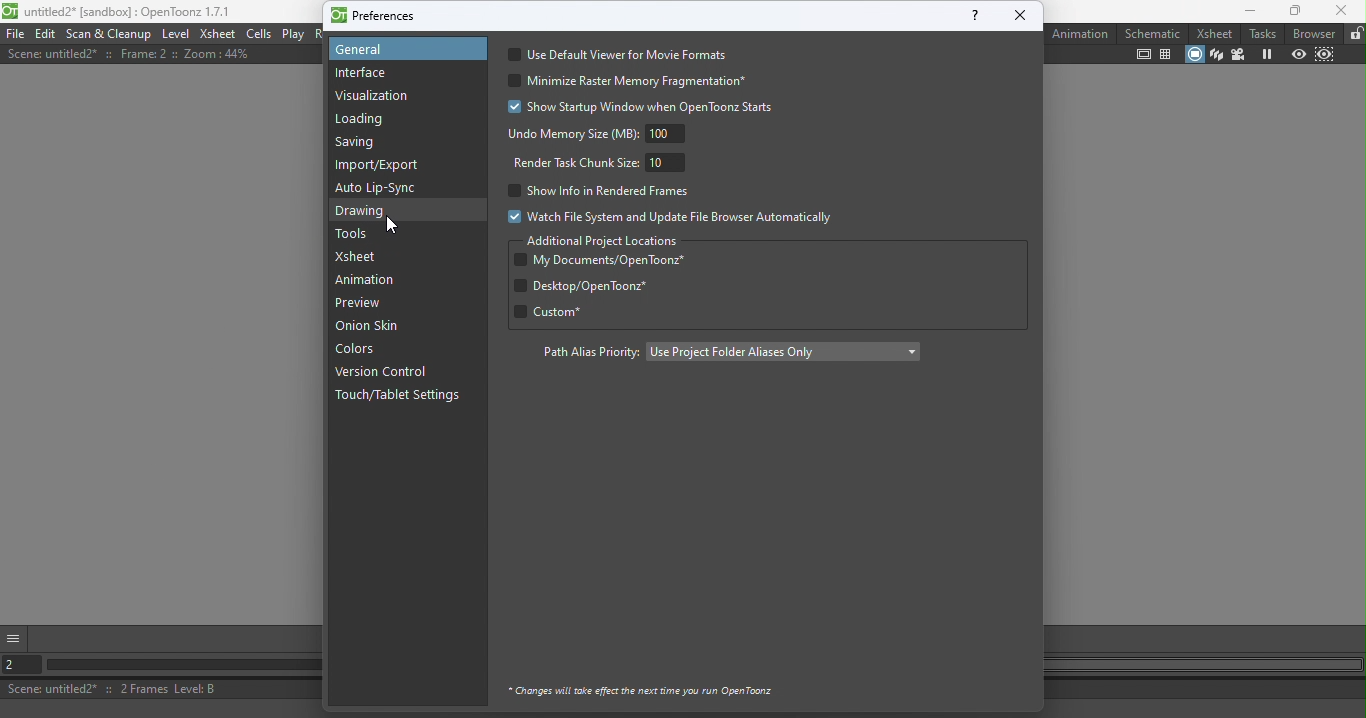 This screenshot has width=1366, height=718. I want to click on Import/export, so click(382, 165).